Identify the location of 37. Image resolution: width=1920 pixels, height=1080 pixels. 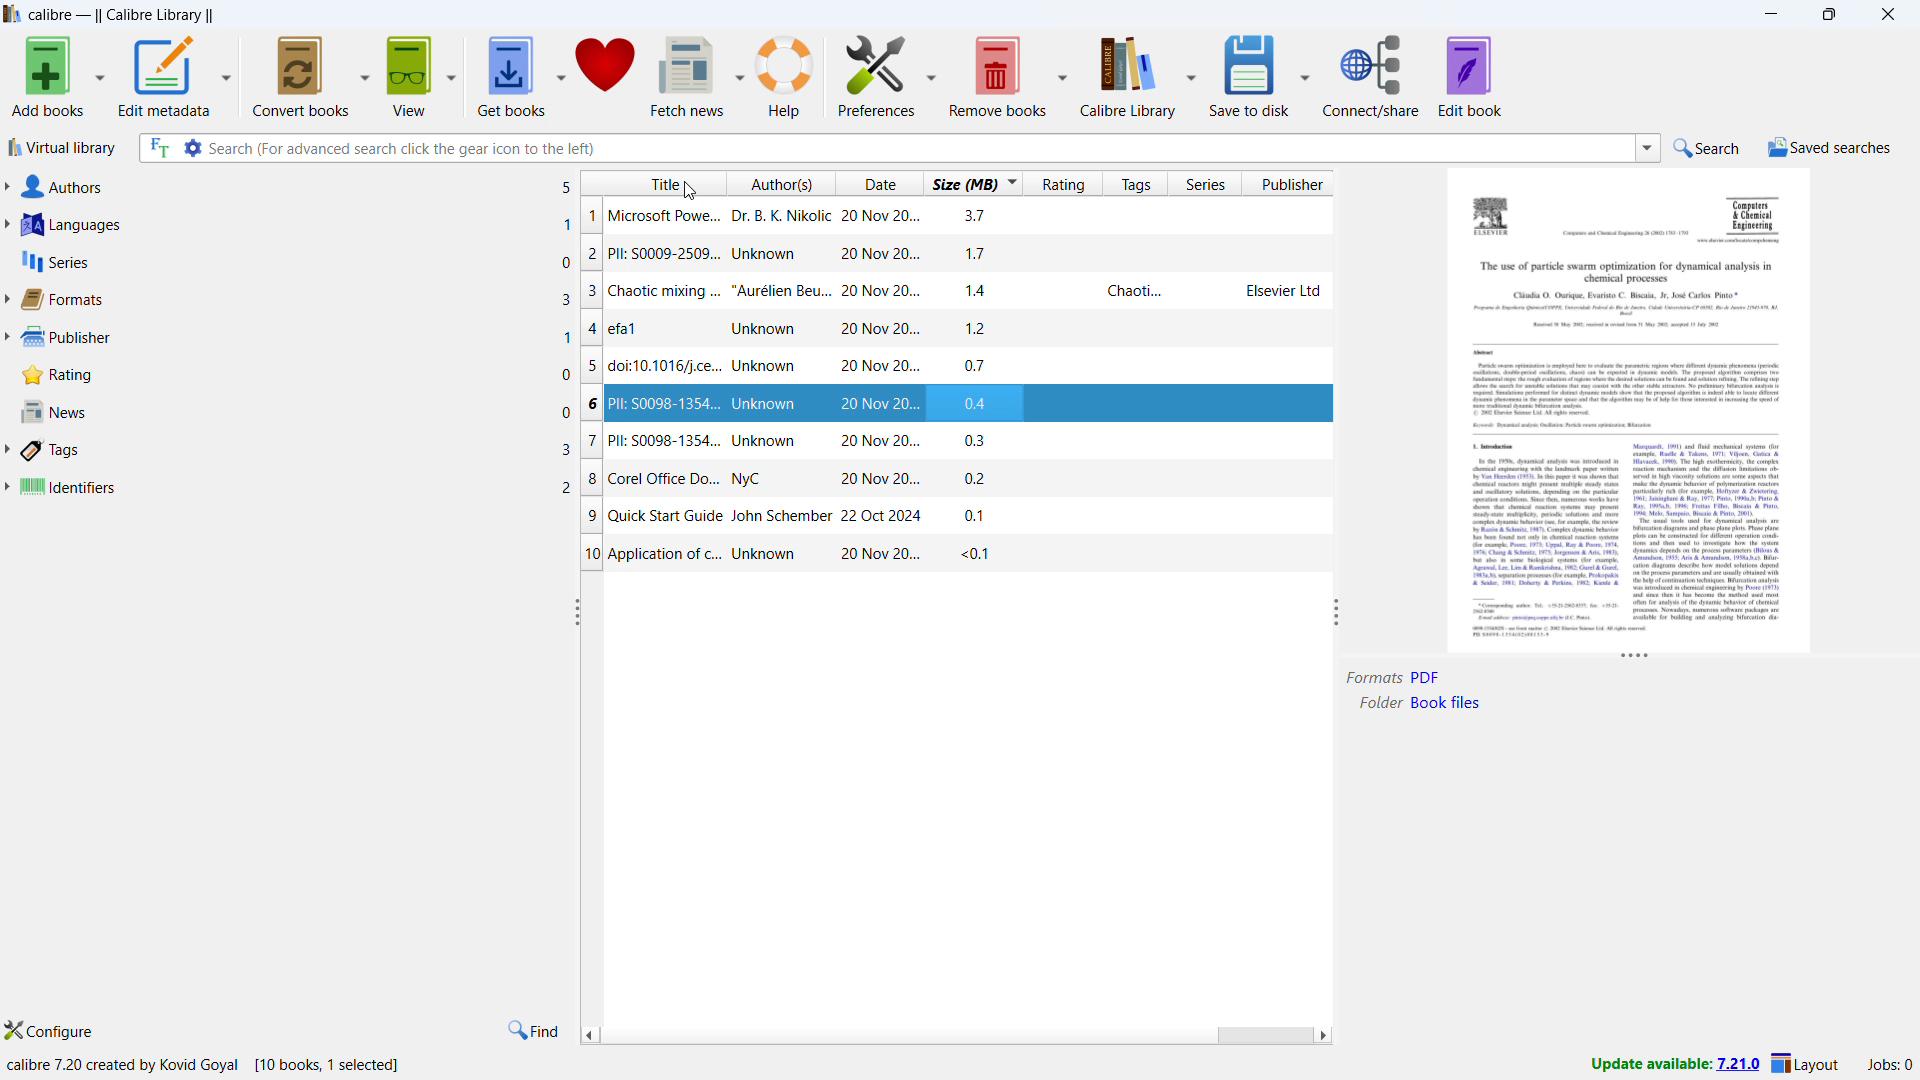
(974, 215).